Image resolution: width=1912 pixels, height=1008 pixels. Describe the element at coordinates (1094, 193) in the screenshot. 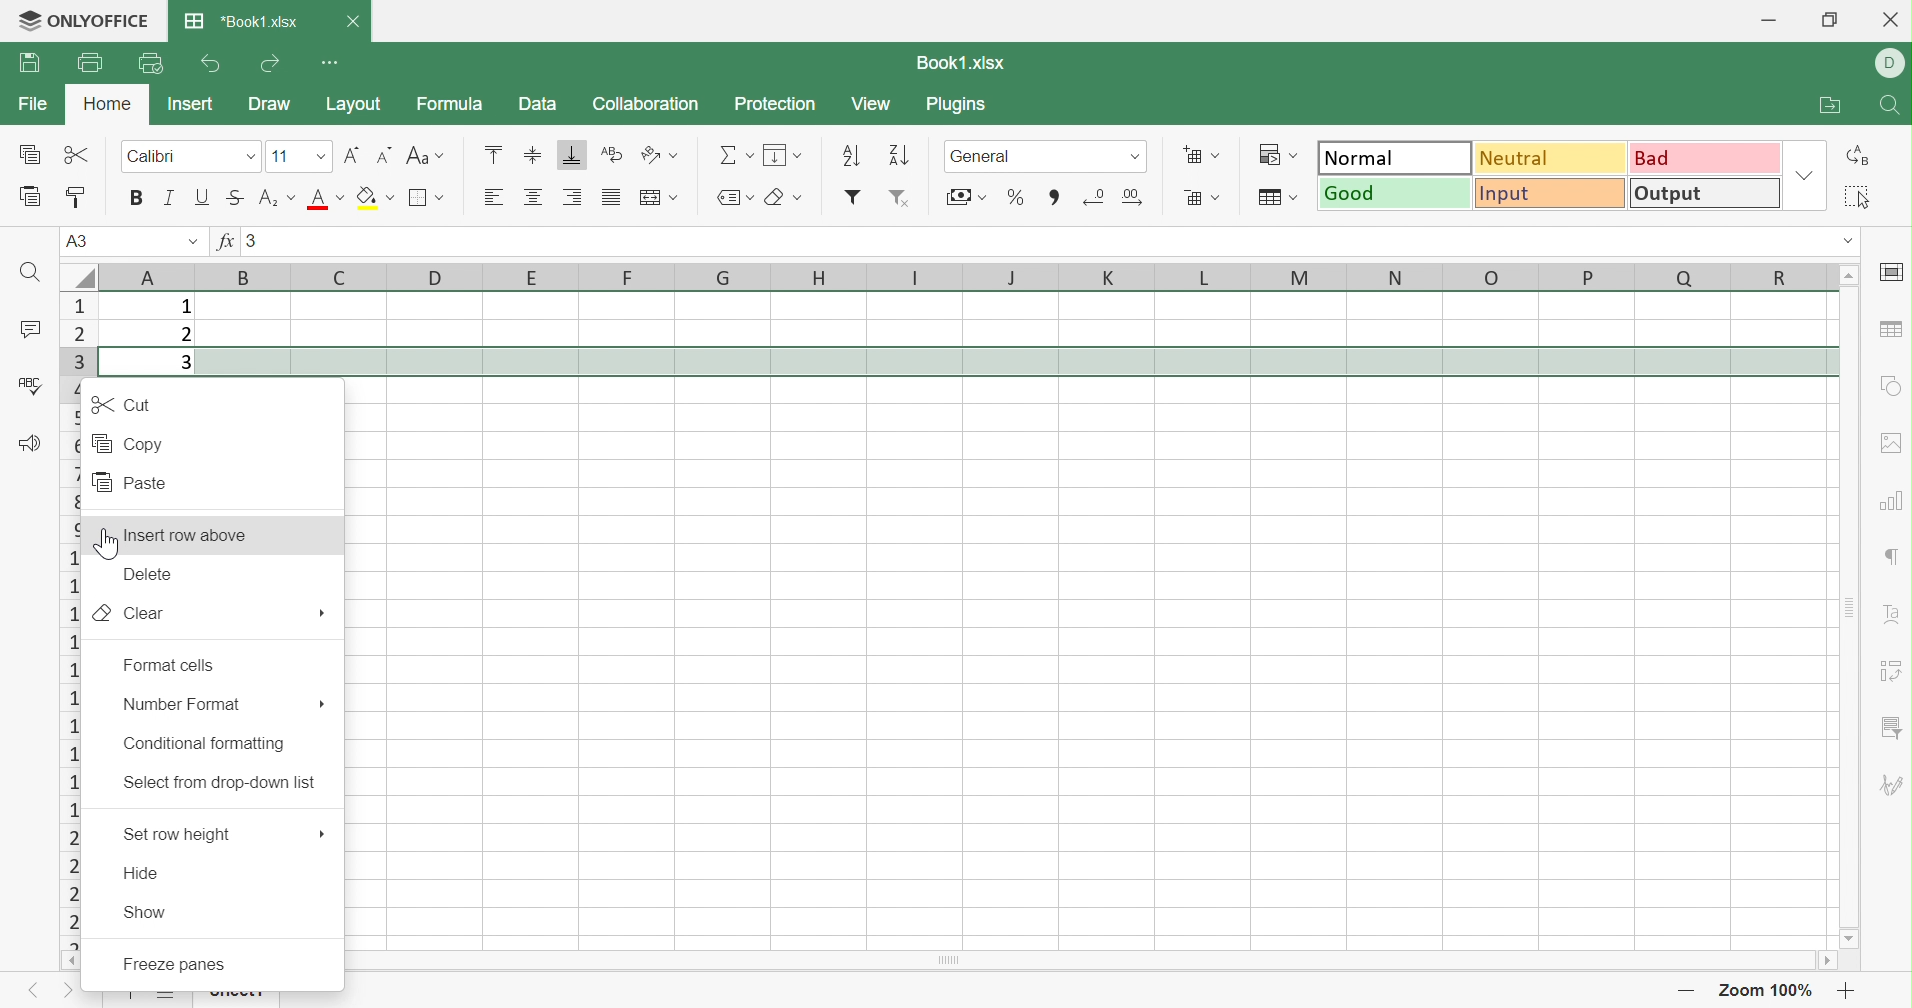

I see `Decrement cells` at that location.